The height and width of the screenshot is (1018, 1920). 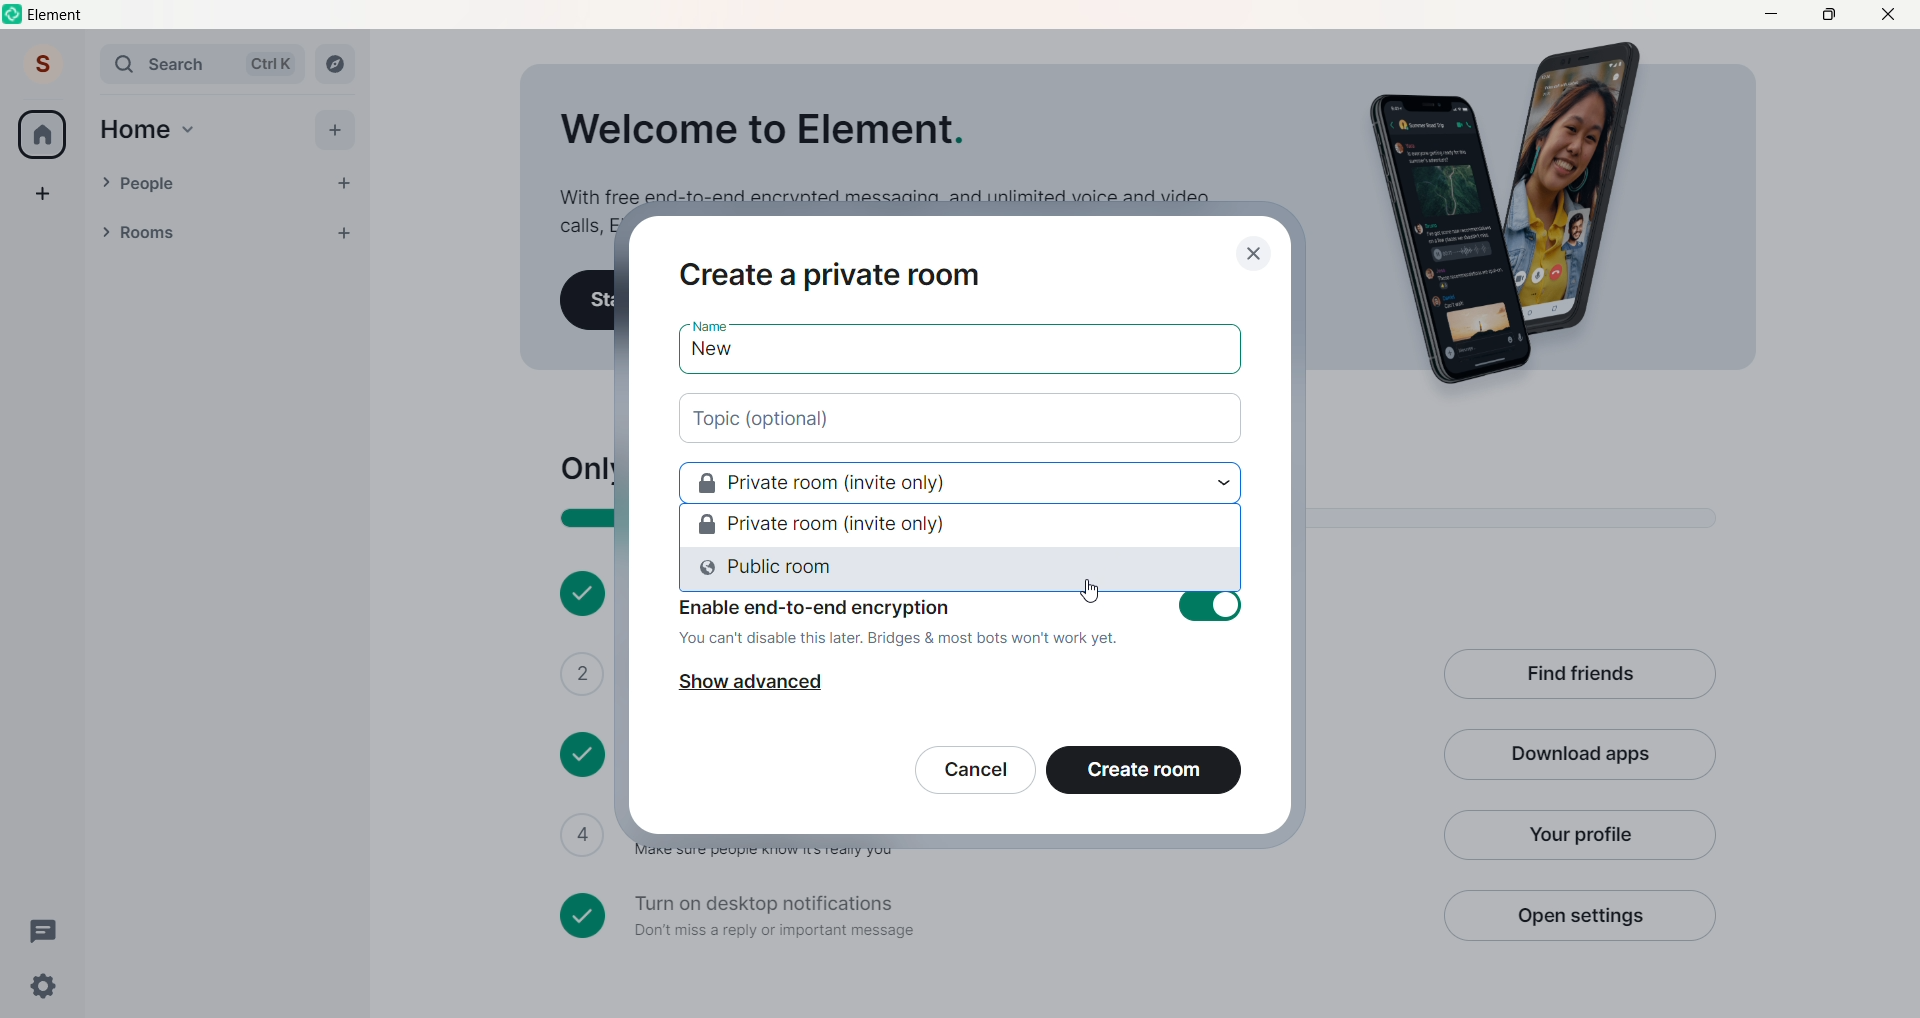 What do you see at coordinates (1578, 915) in the screenshot?
I see `Open Settings` at bounding box center [1578, 915].